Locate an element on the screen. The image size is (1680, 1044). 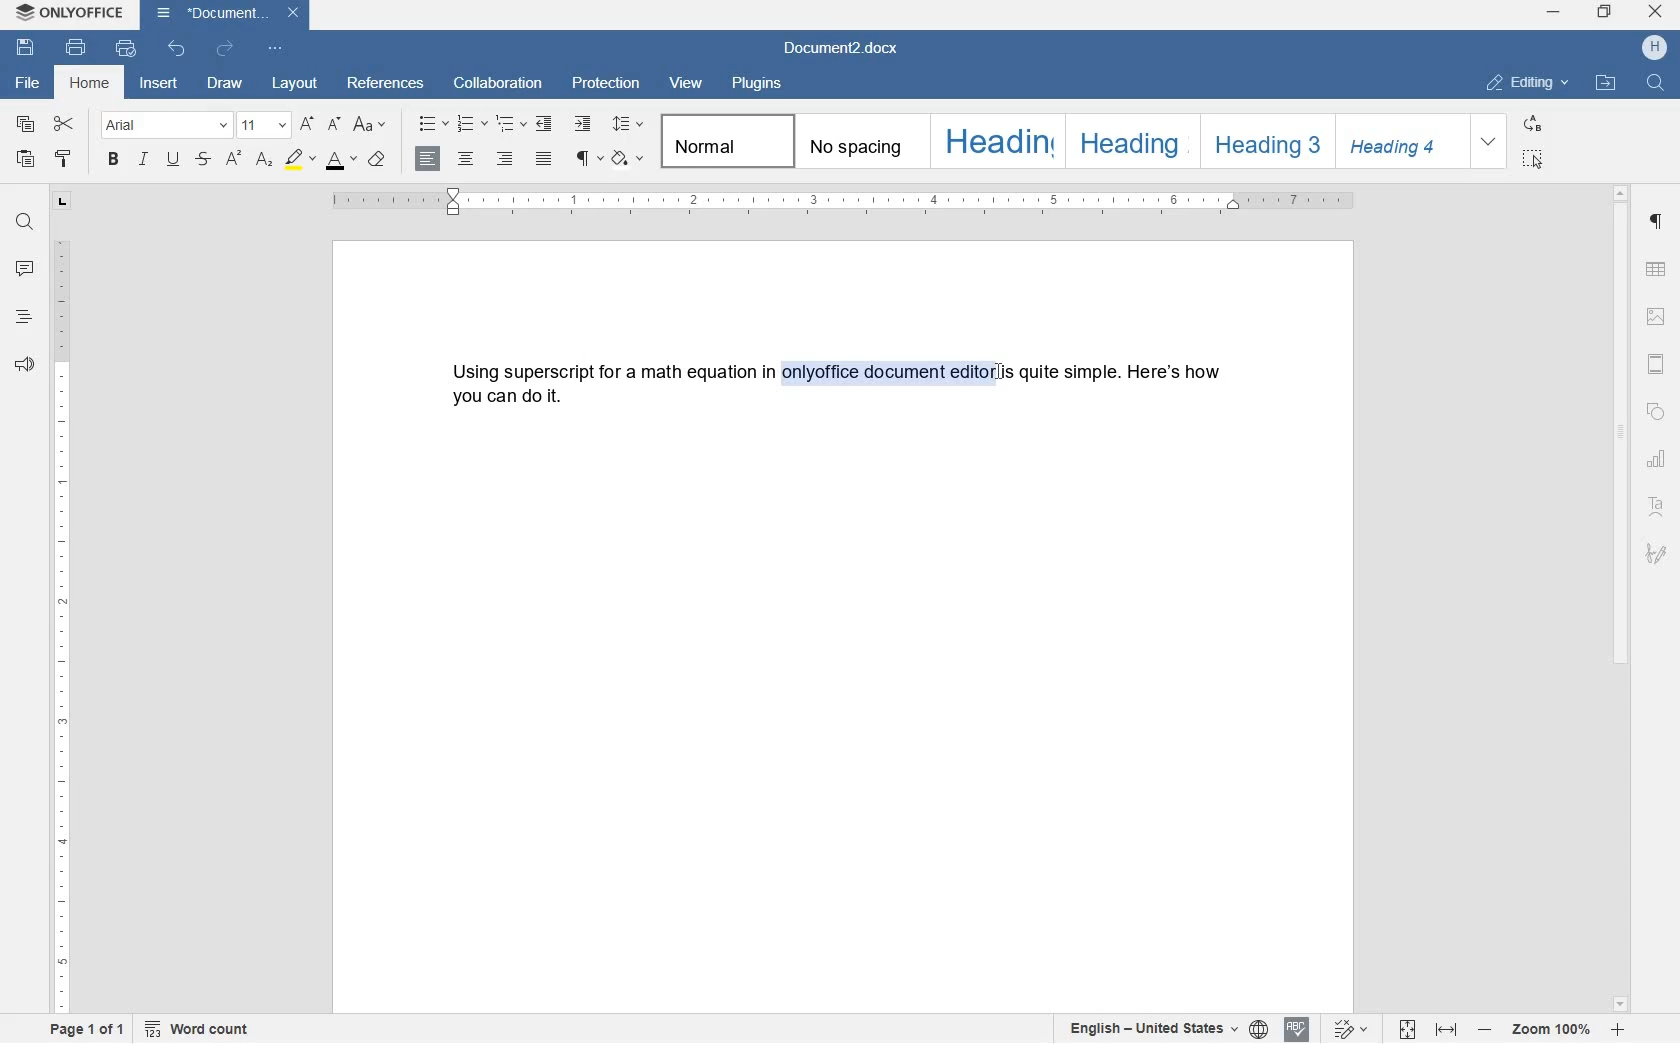
align center is located at coordinates (469, 159).